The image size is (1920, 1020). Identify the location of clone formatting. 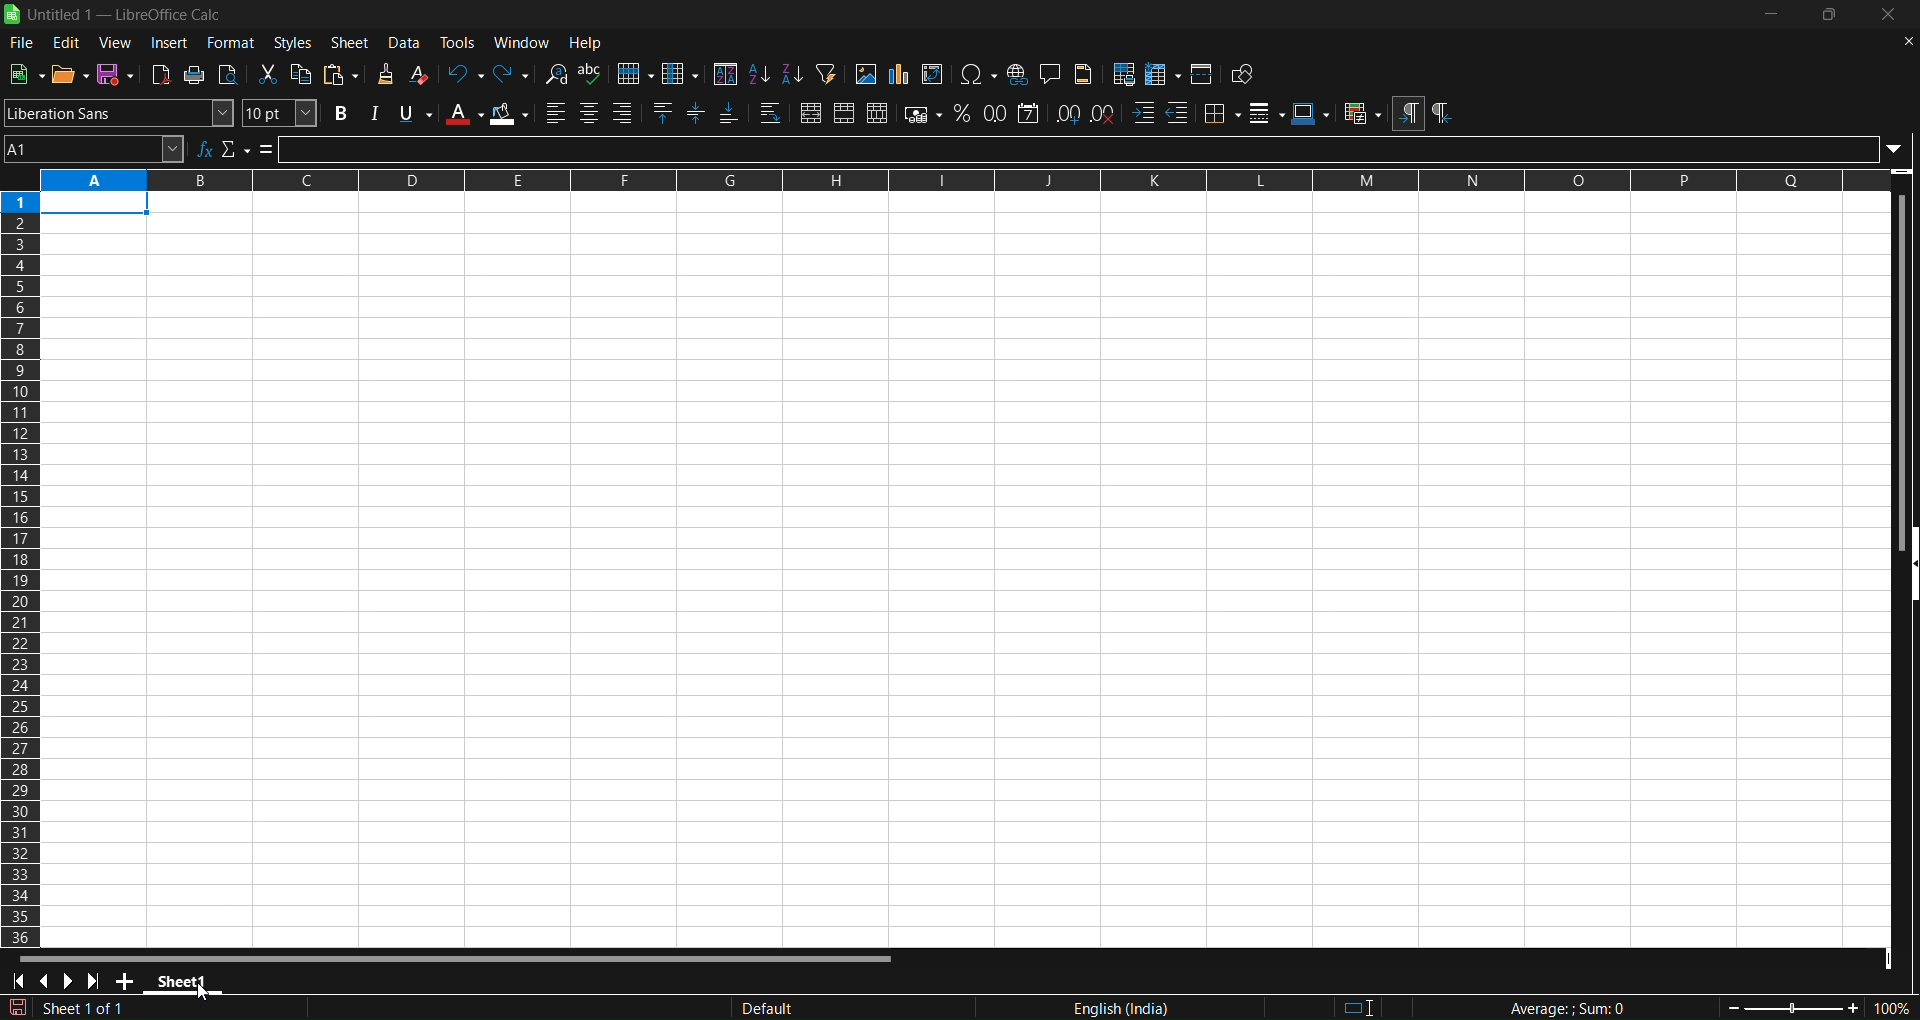
(384, 75).